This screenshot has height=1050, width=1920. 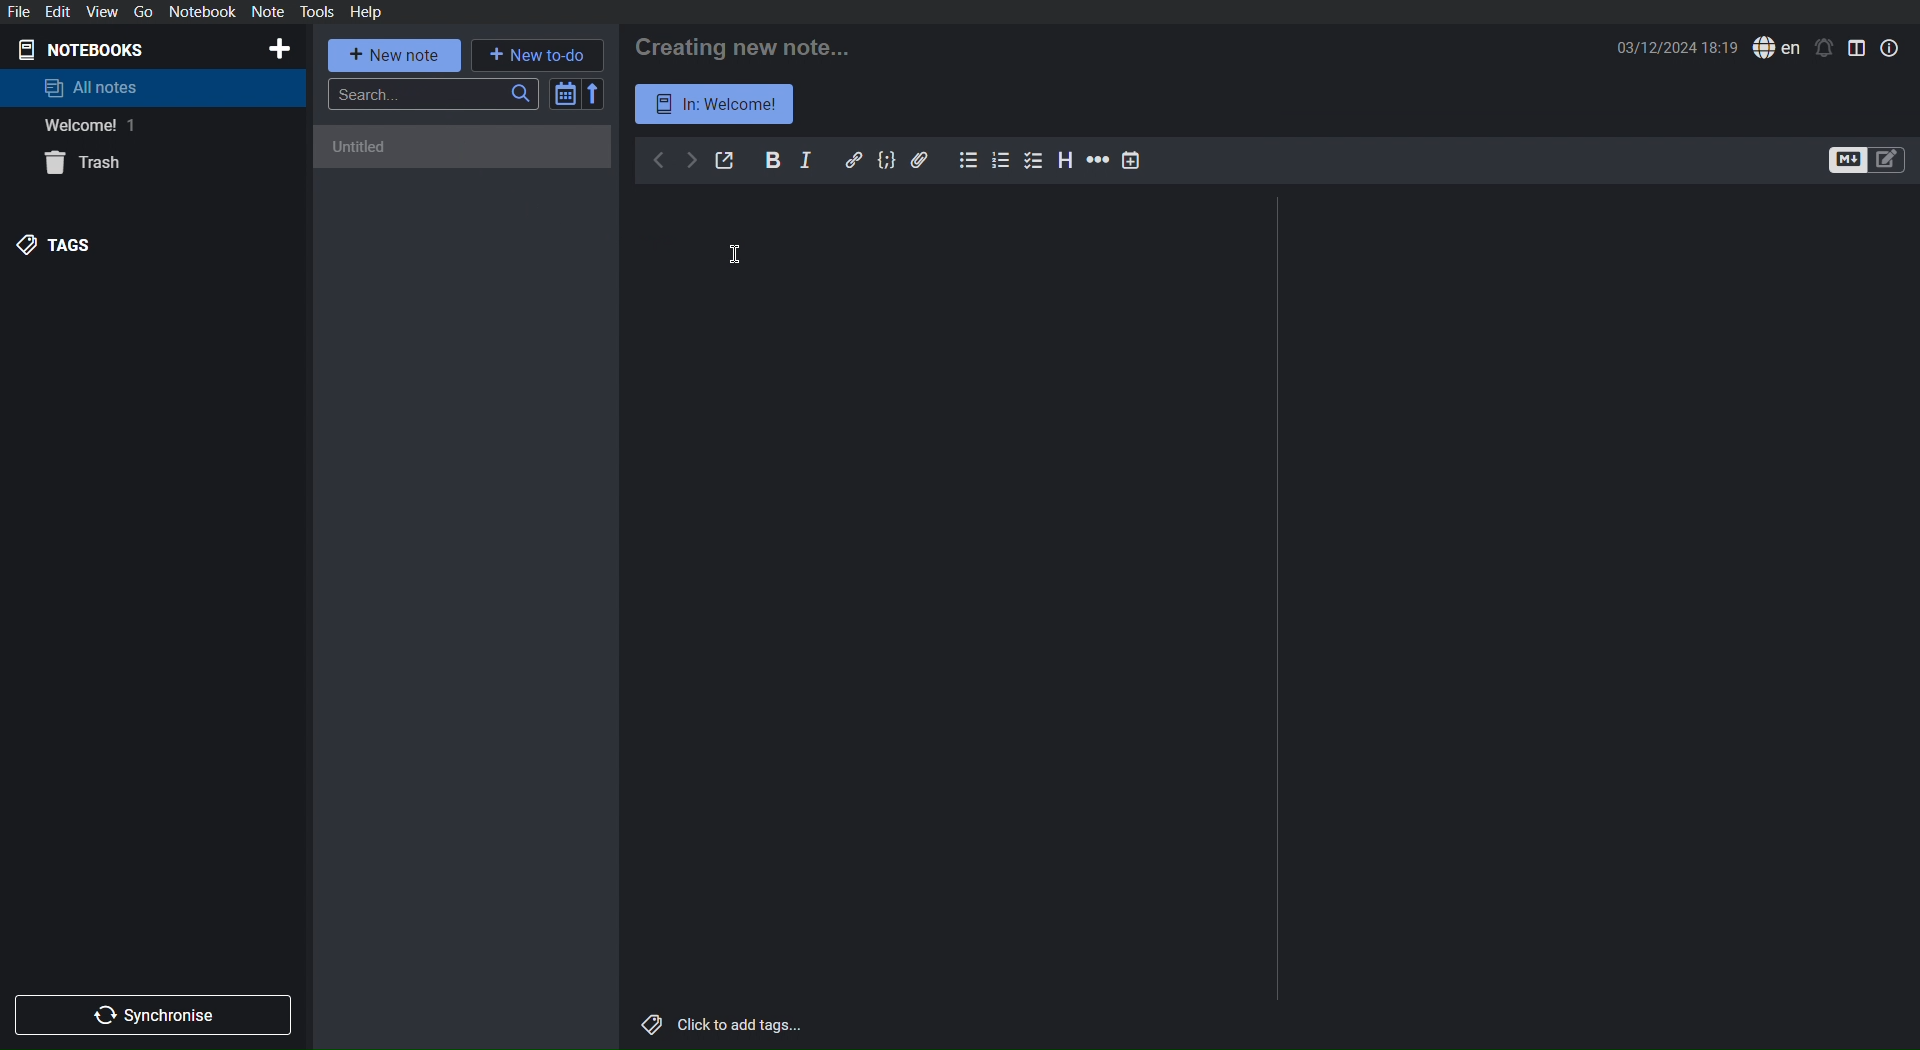 I want to click on Code, so click(x=887, y=160).